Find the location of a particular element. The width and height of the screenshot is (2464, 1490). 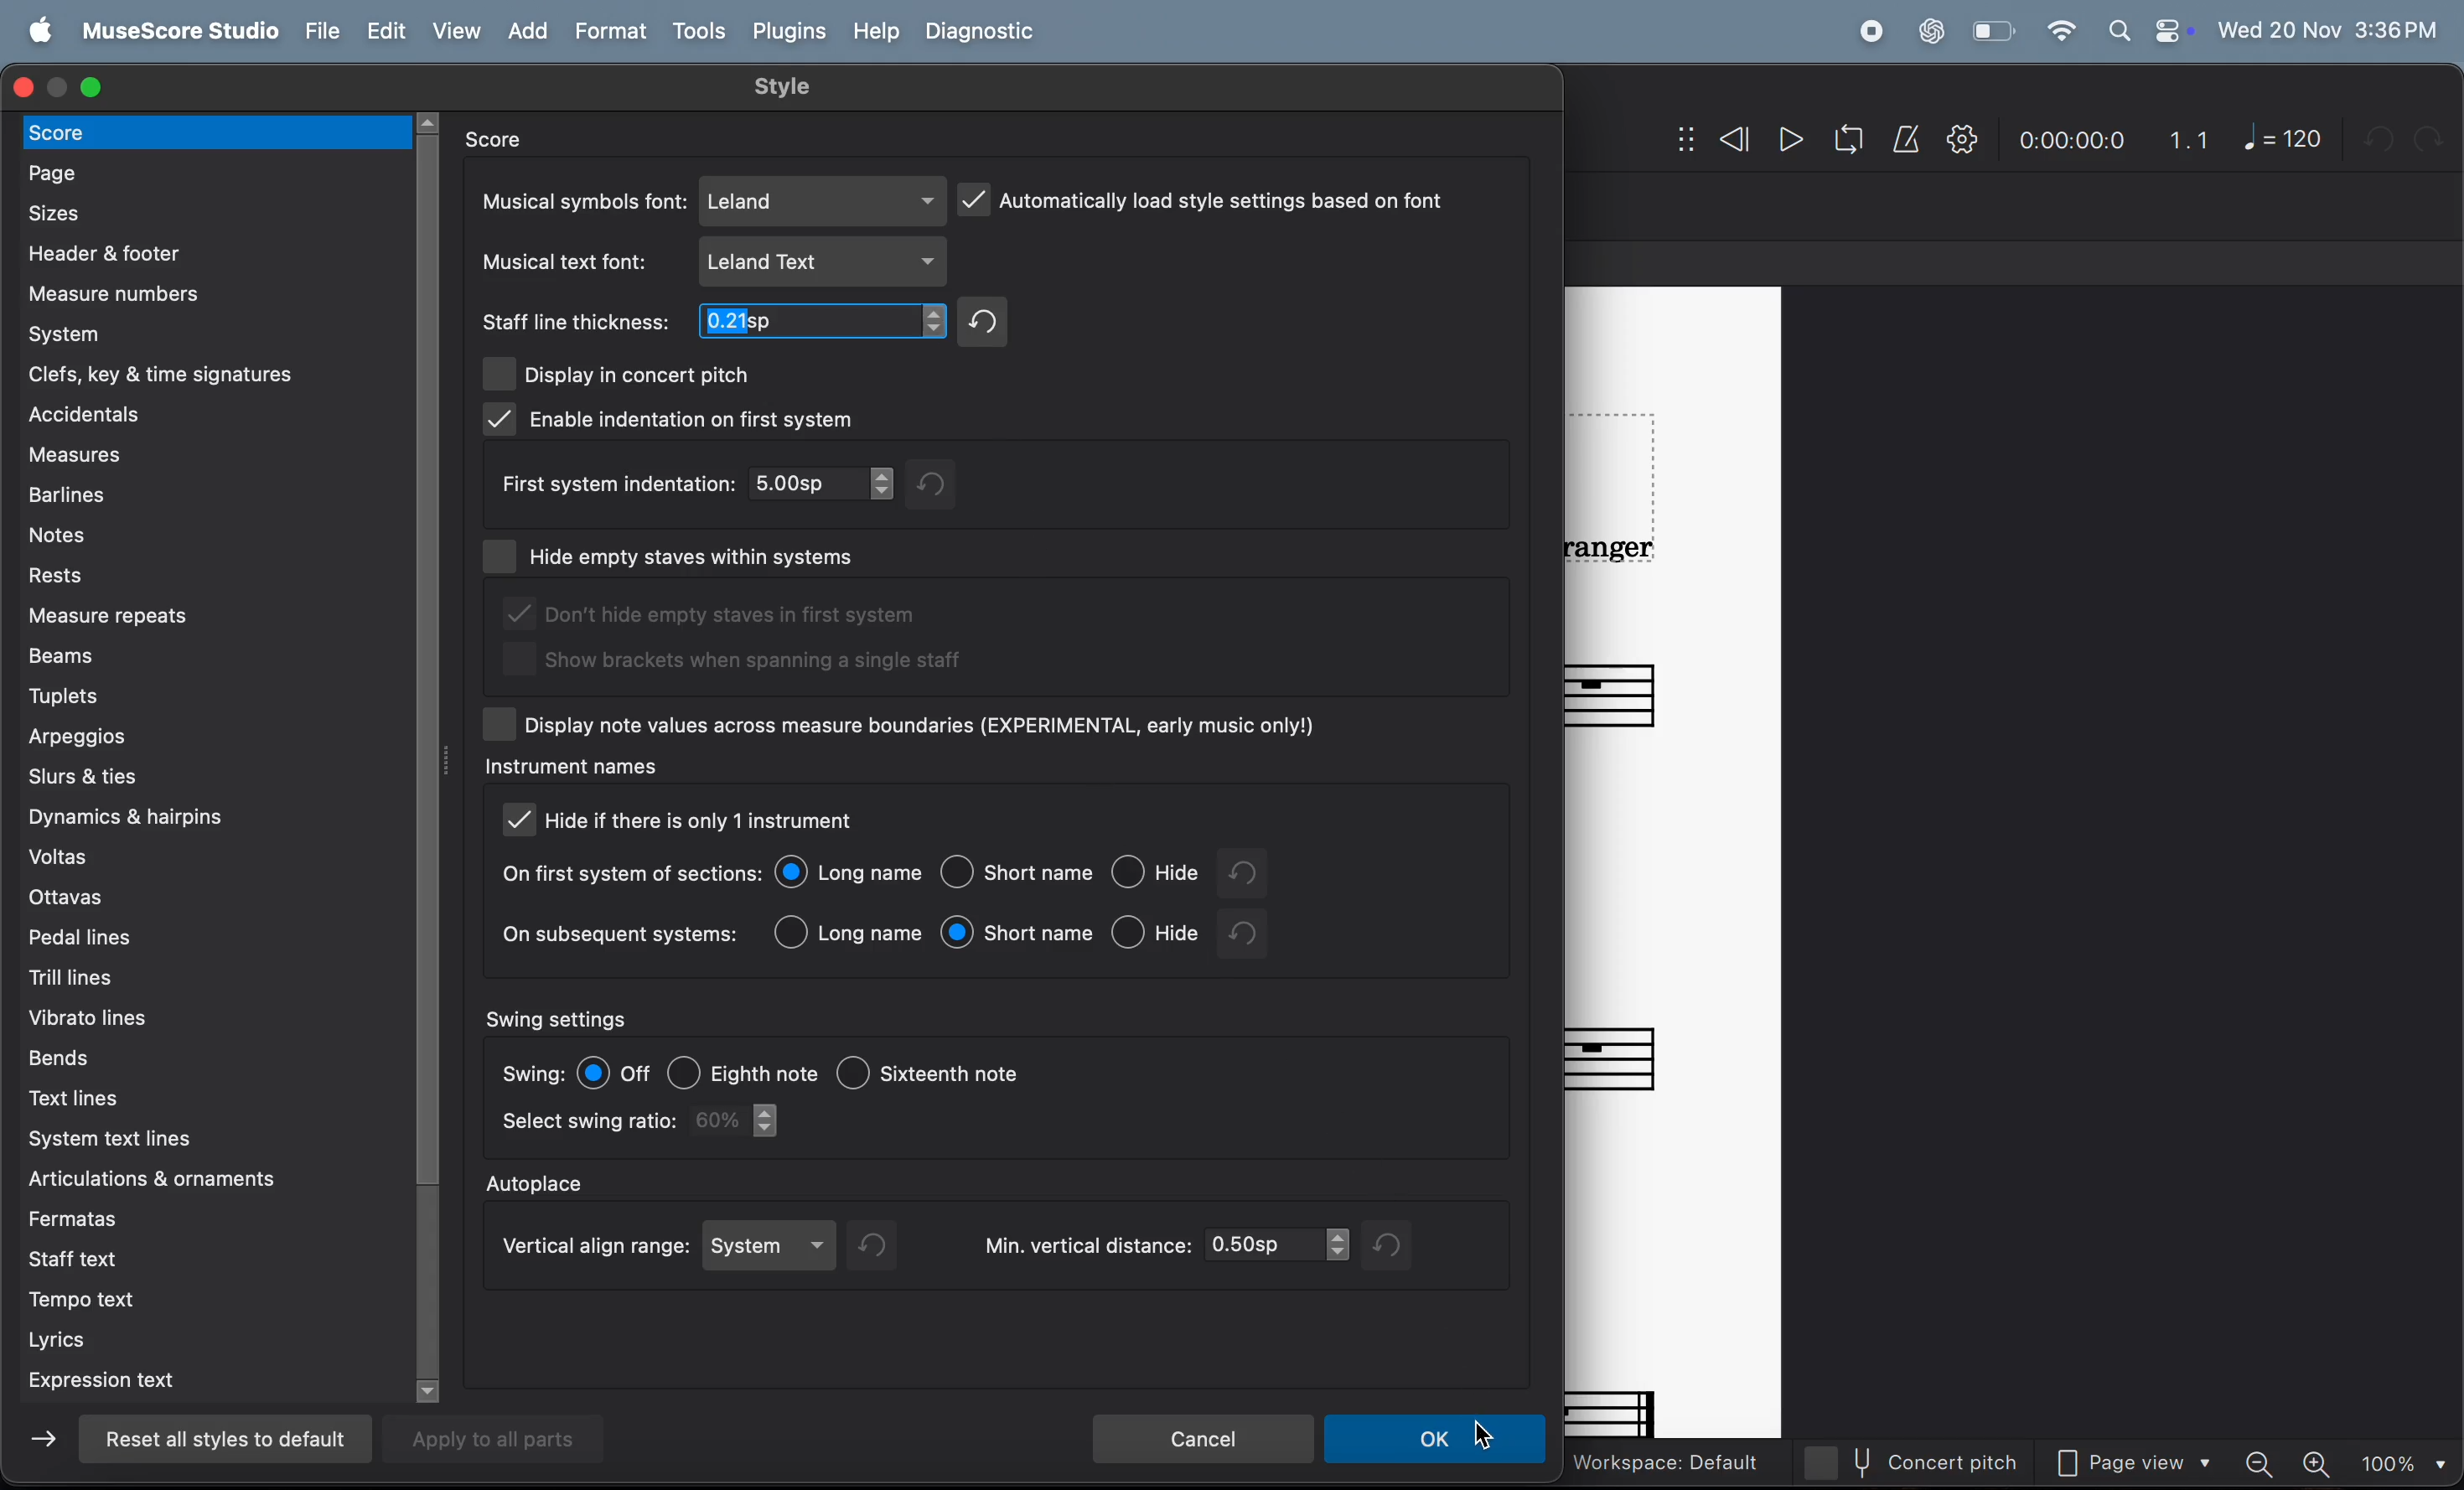

cancel is located at coordinates (1202, 1436).